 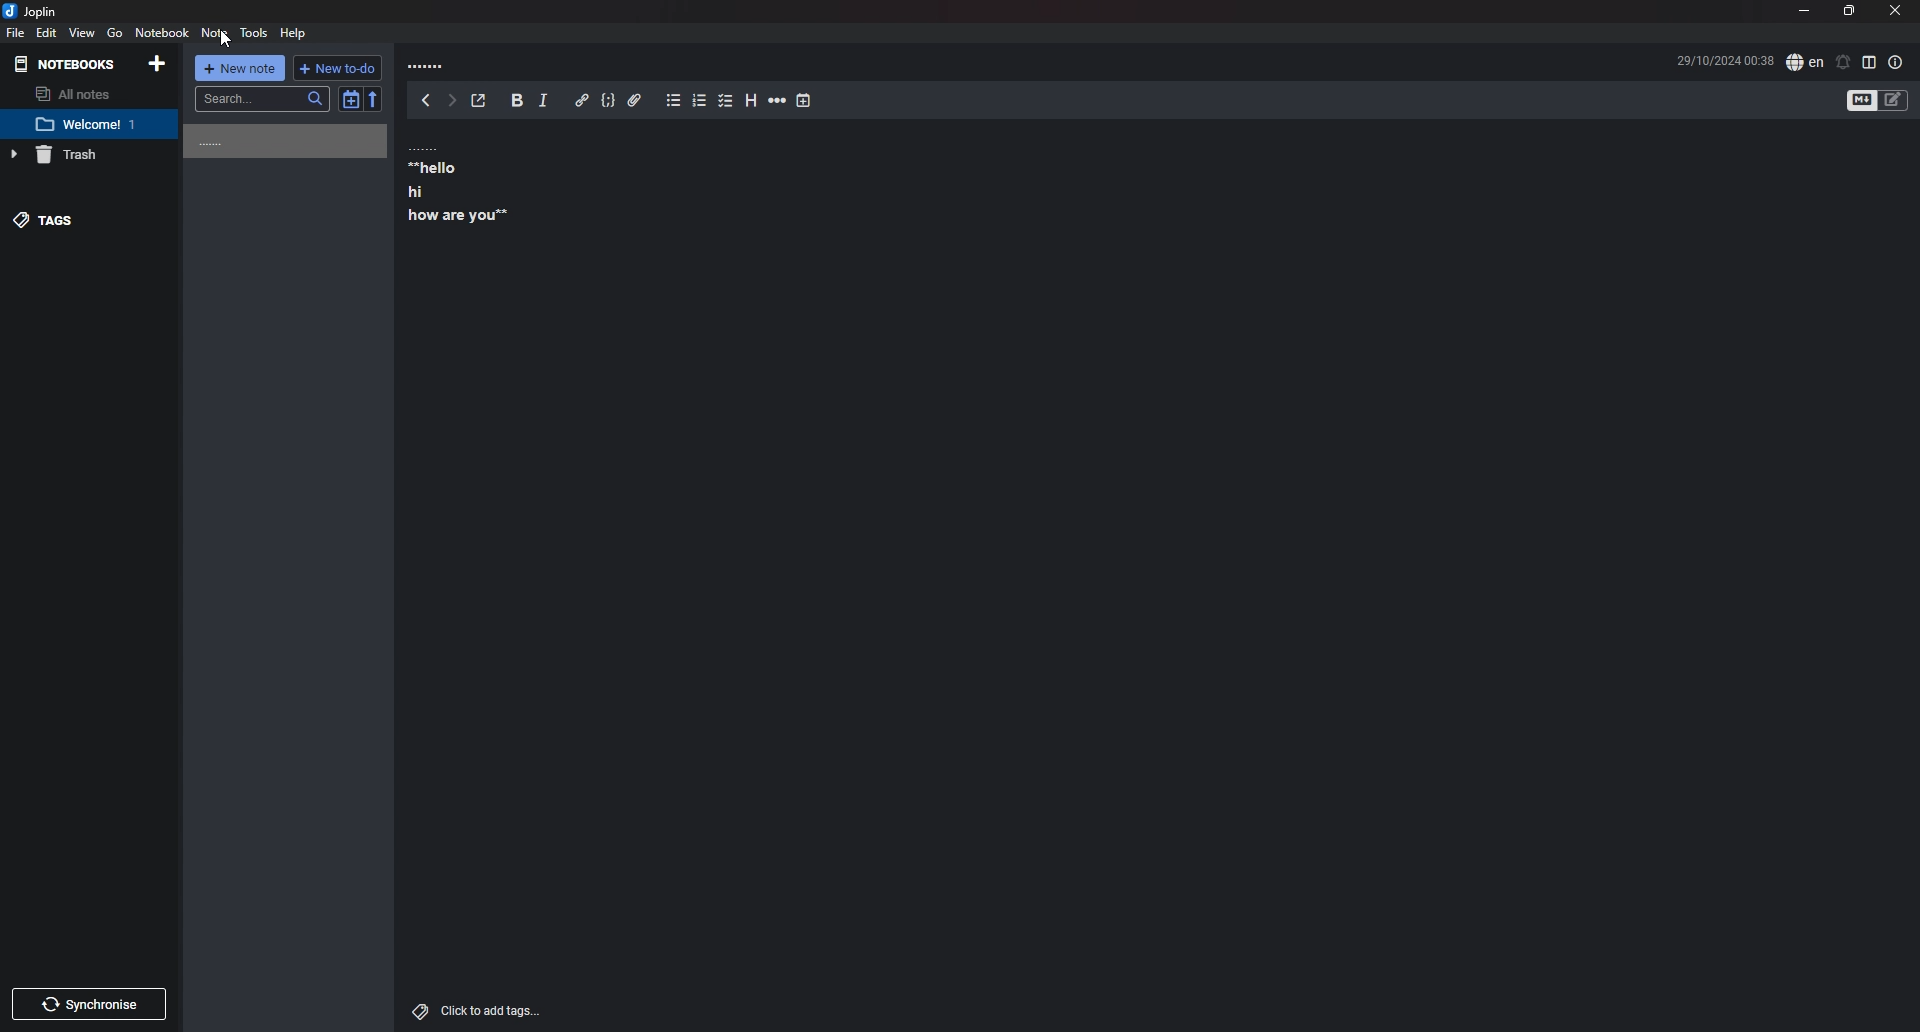 I want to click on Code, so click(x=608, y=100).